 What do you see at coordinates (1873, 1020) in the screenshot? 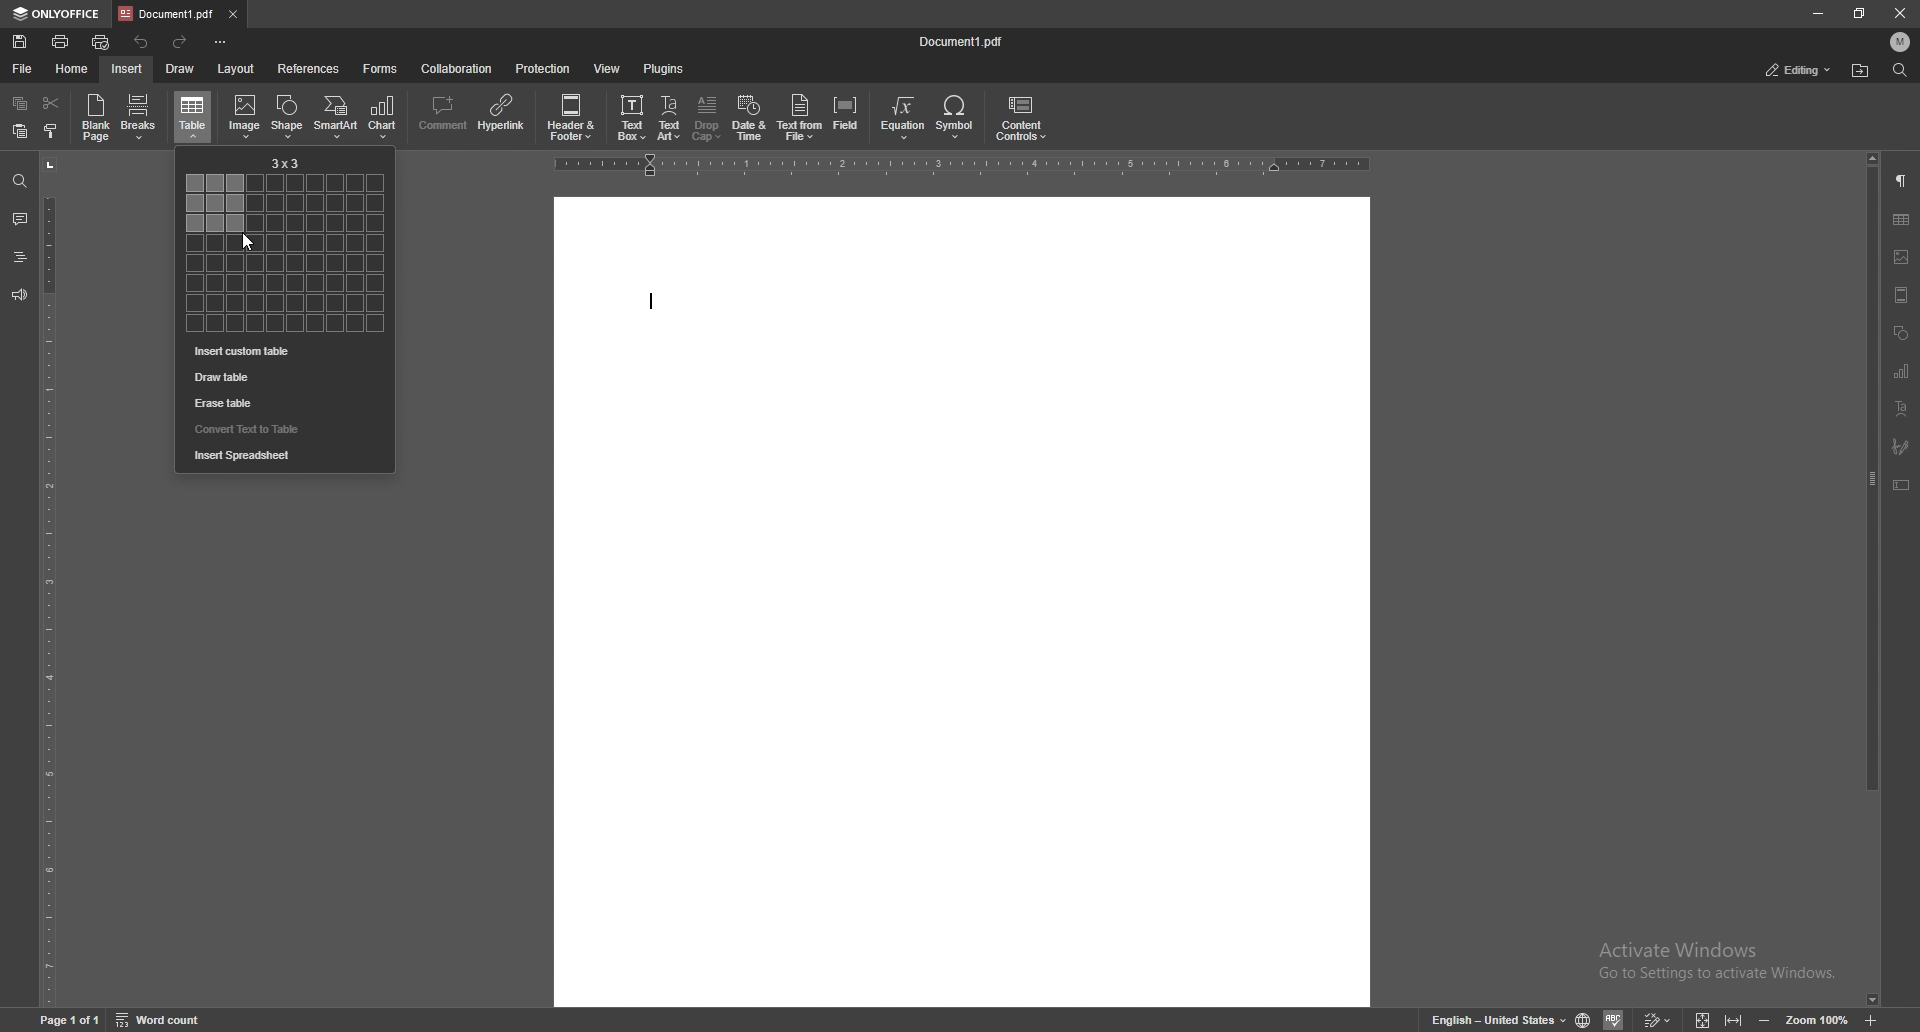
I see `zoom out` at bounding box center [1873, 1020].